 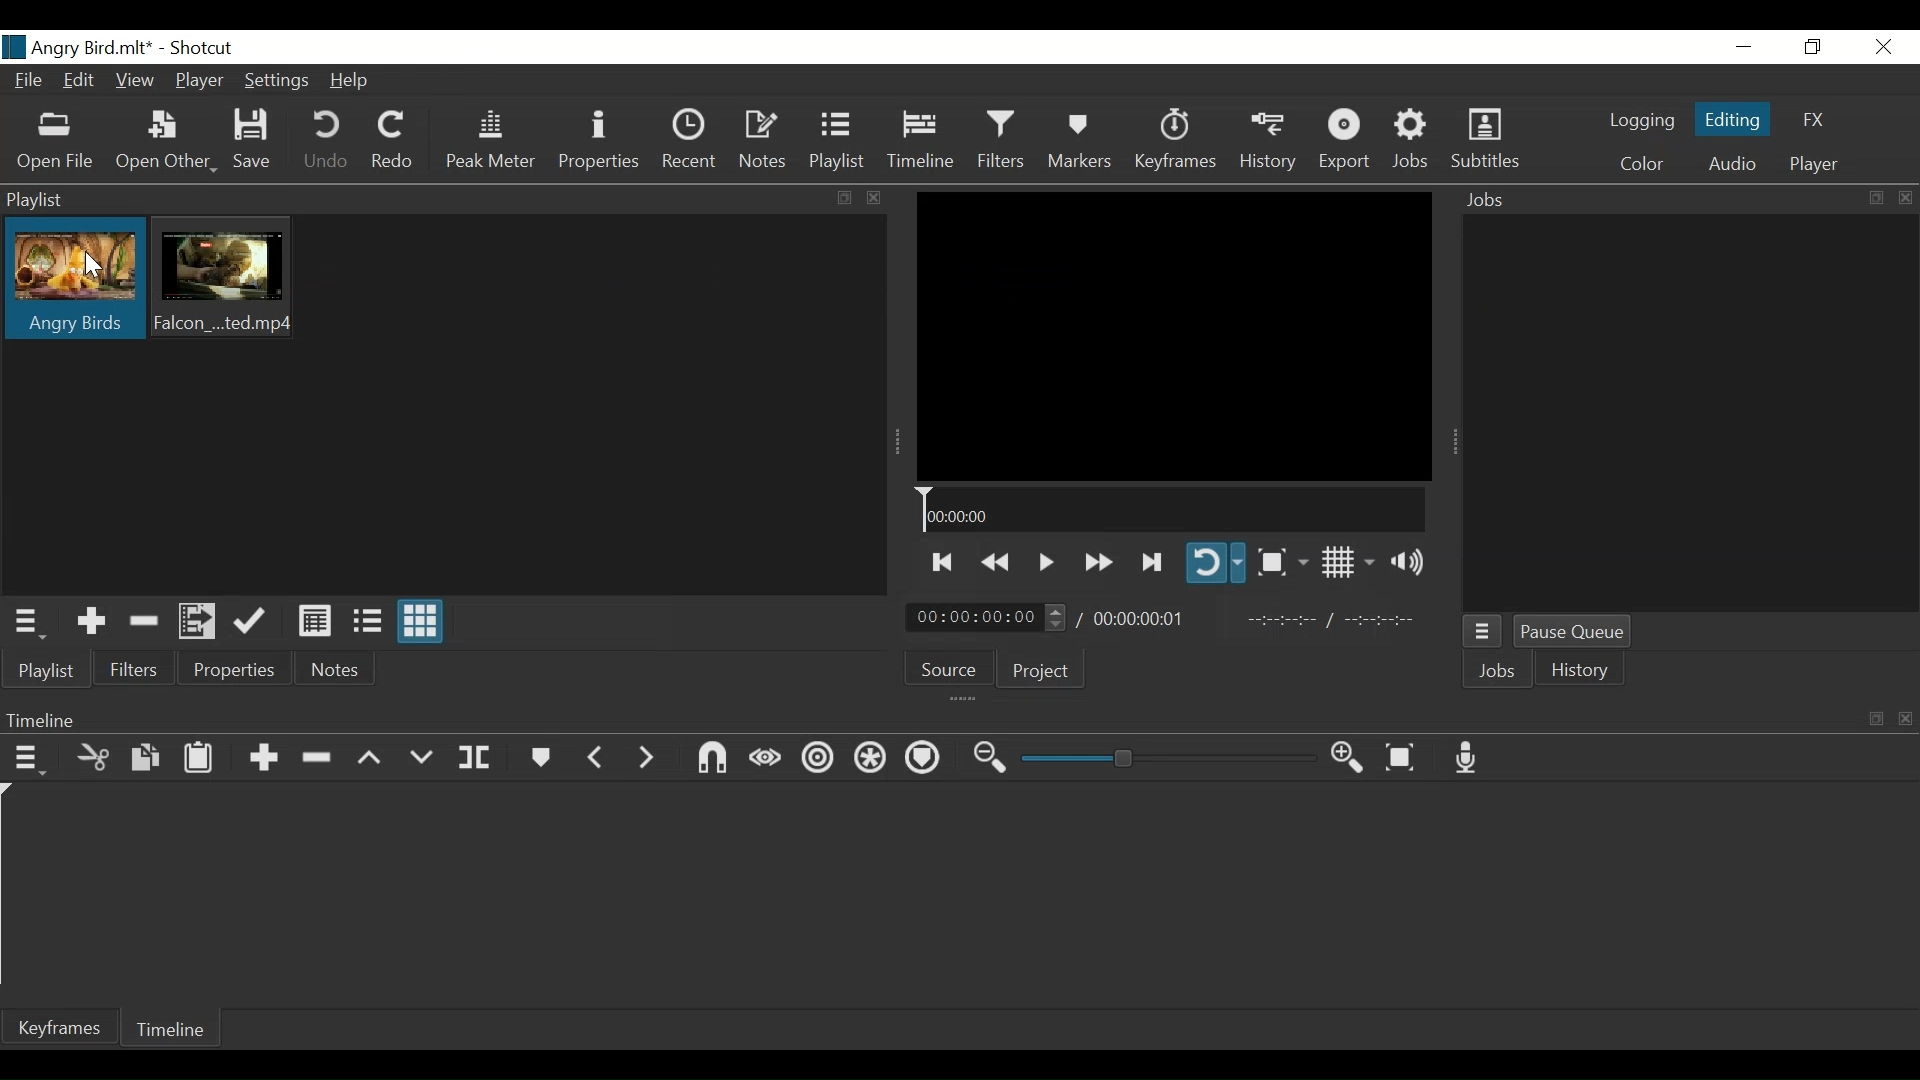 I want to click on Toggle player looping, so click(x=1215, y=564).